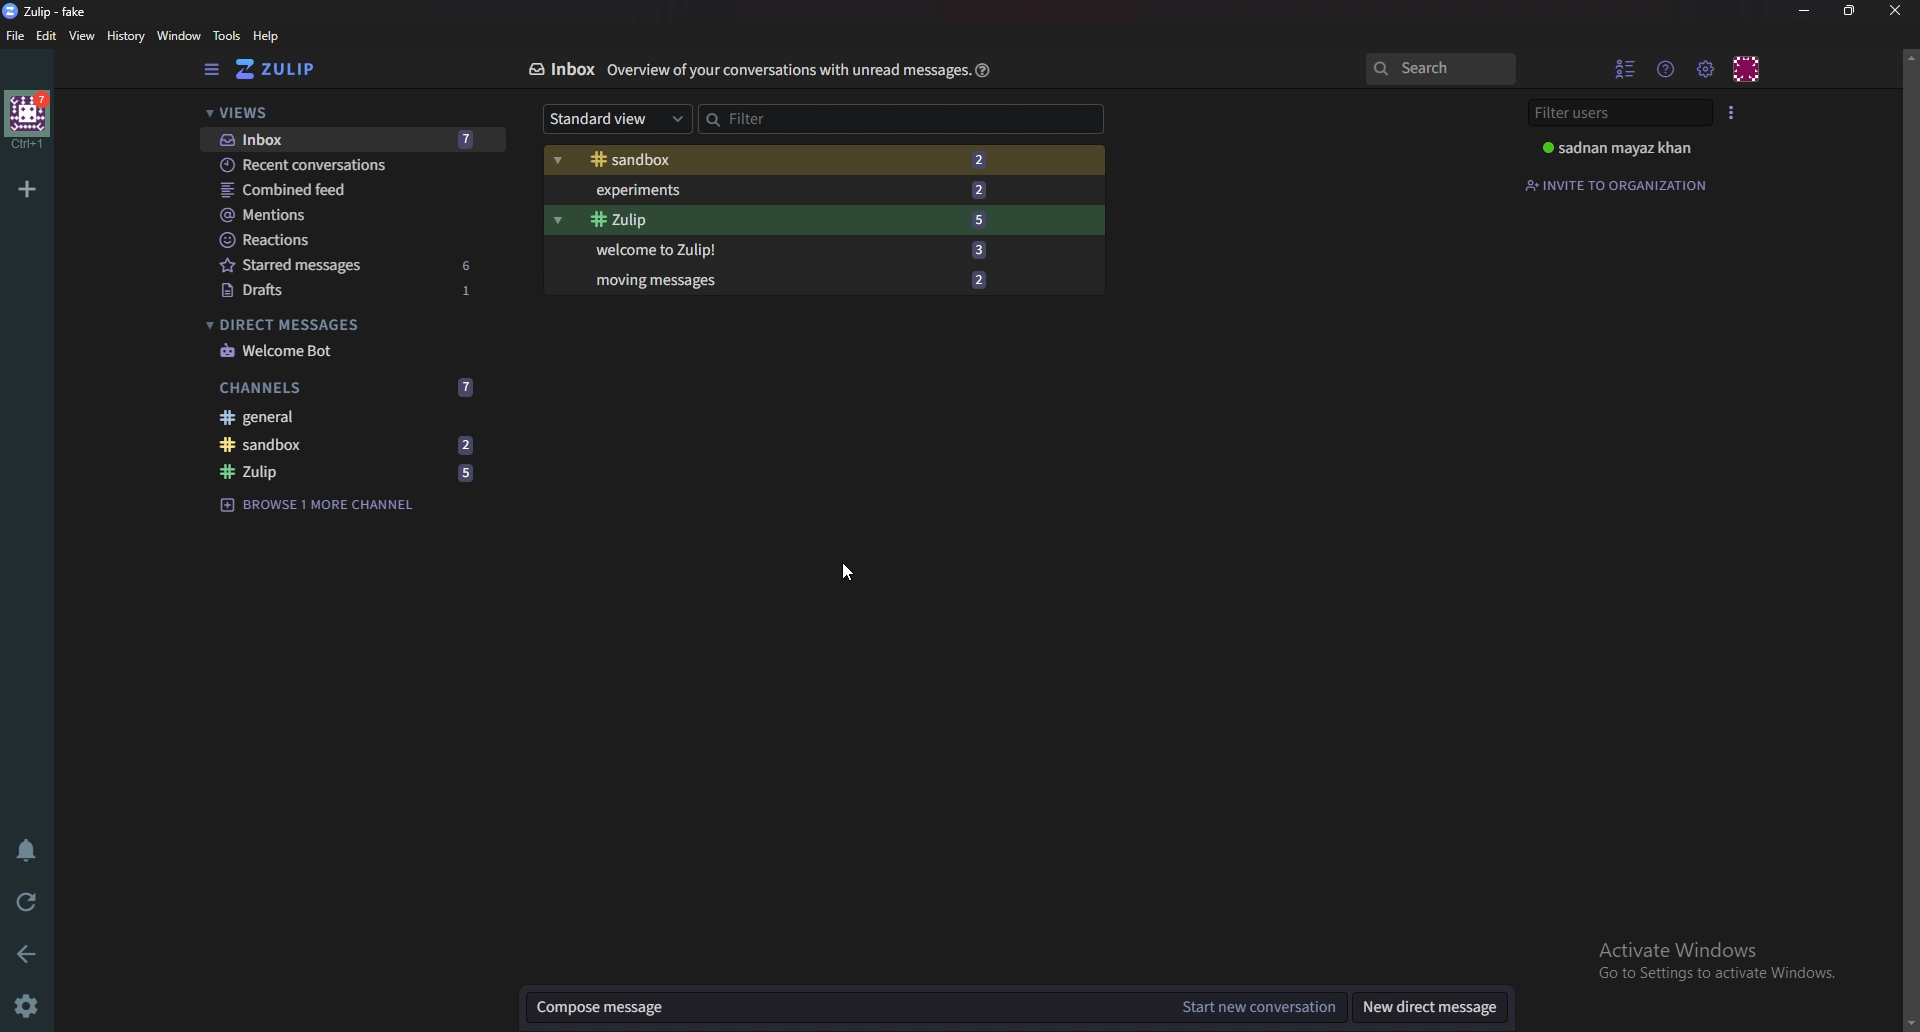 The image size is (1920, 1032). I want to click on Hide sidebar, so click(215, 68).